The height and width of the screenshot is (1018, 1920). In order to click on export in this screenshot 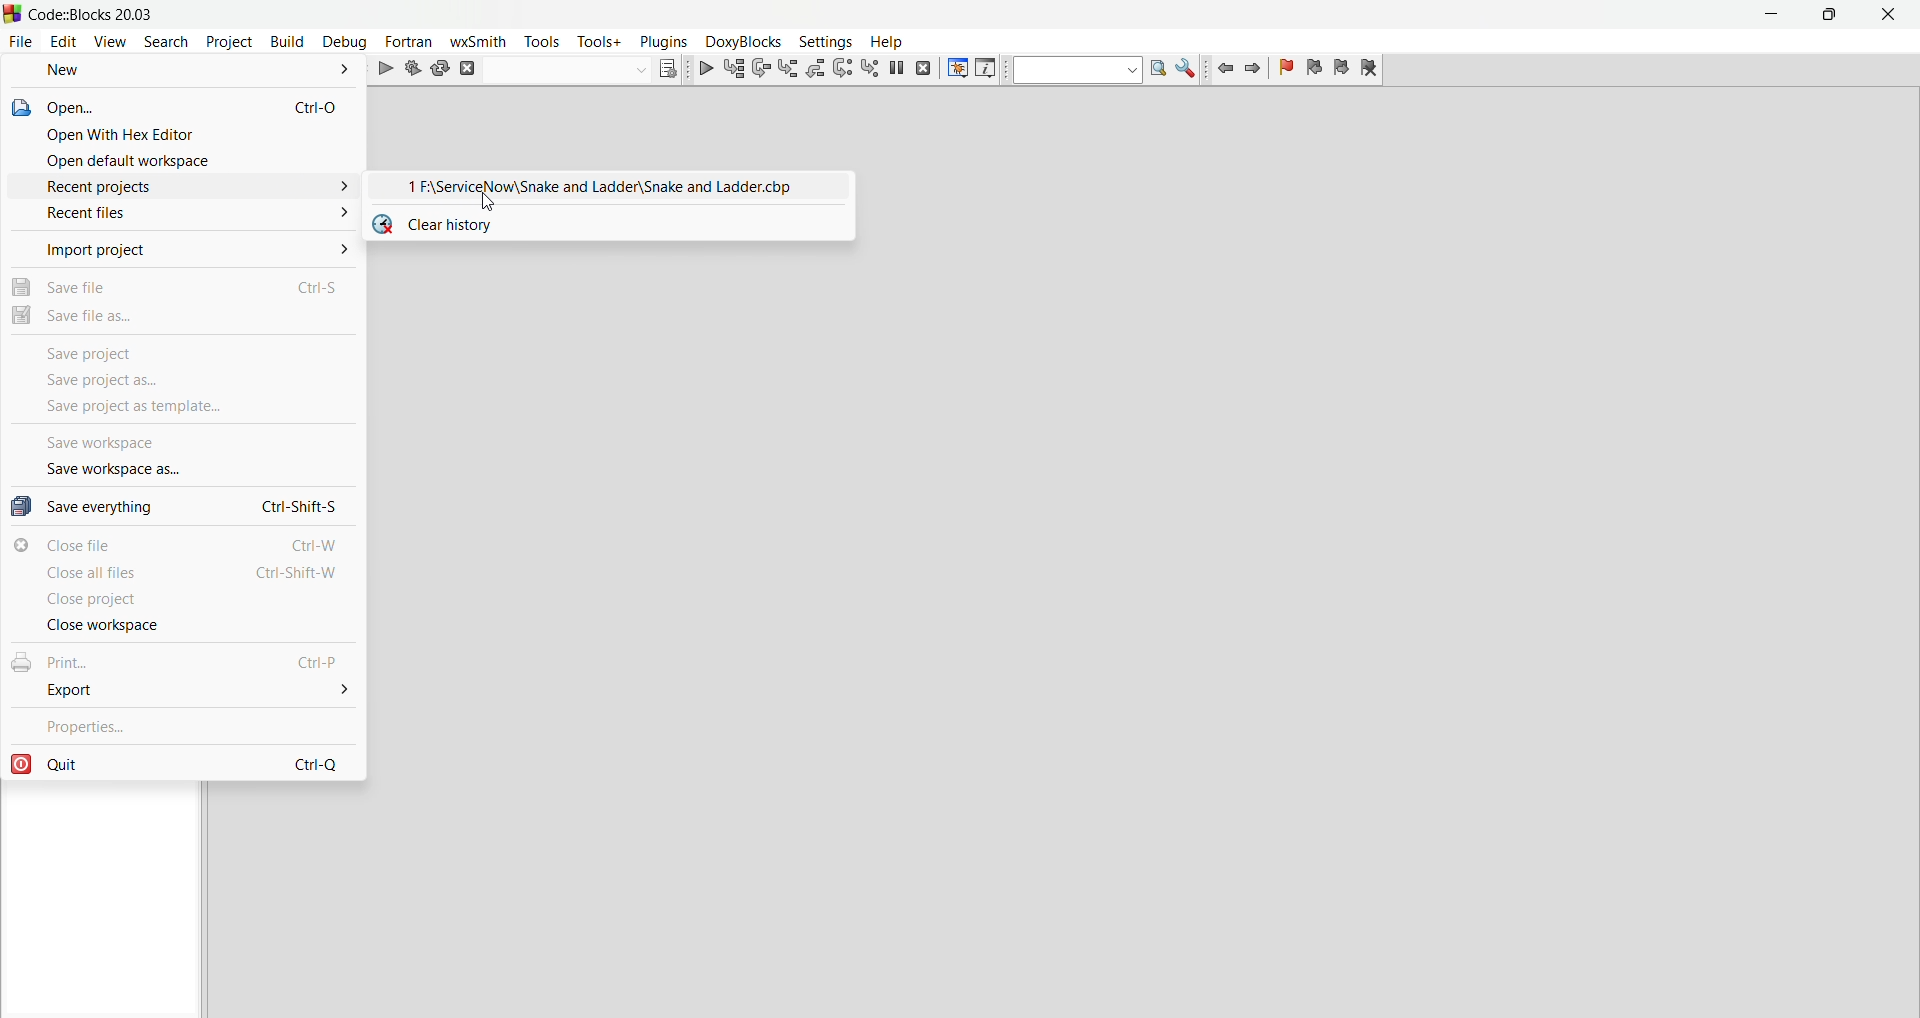, I will do `click(182, 691)`.